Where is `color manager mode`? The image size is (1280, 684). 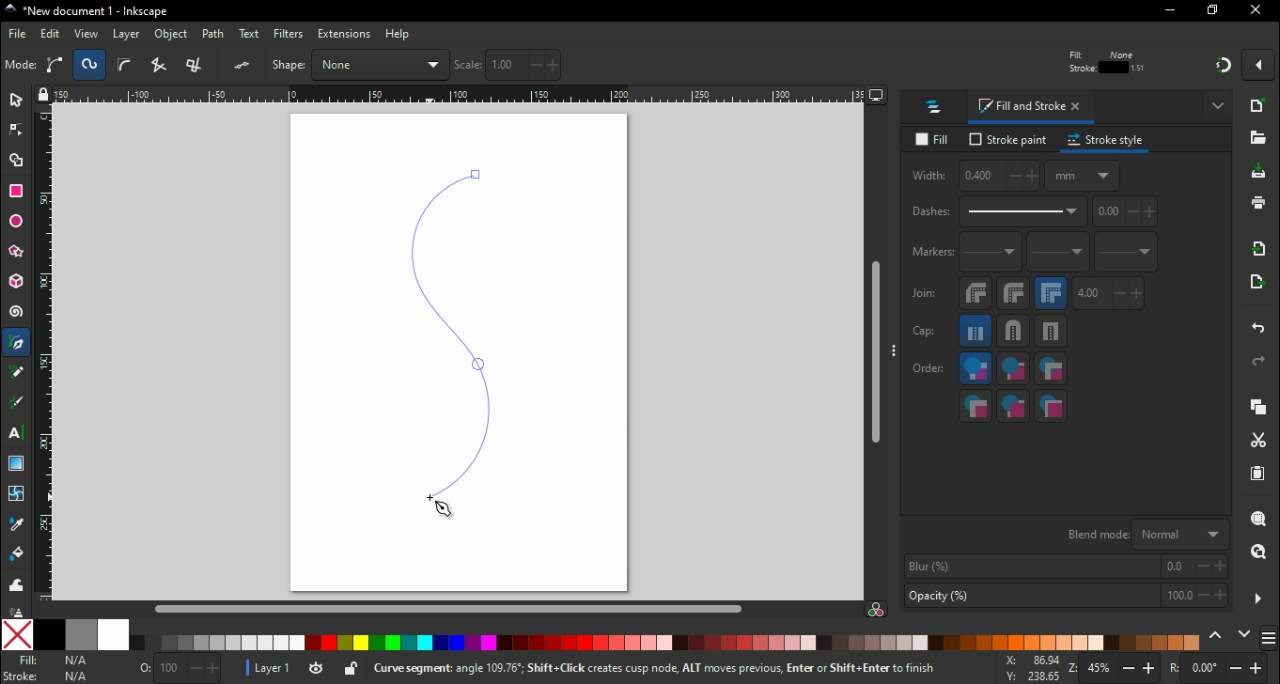 color manager mode is located at coordinates (878, 610).